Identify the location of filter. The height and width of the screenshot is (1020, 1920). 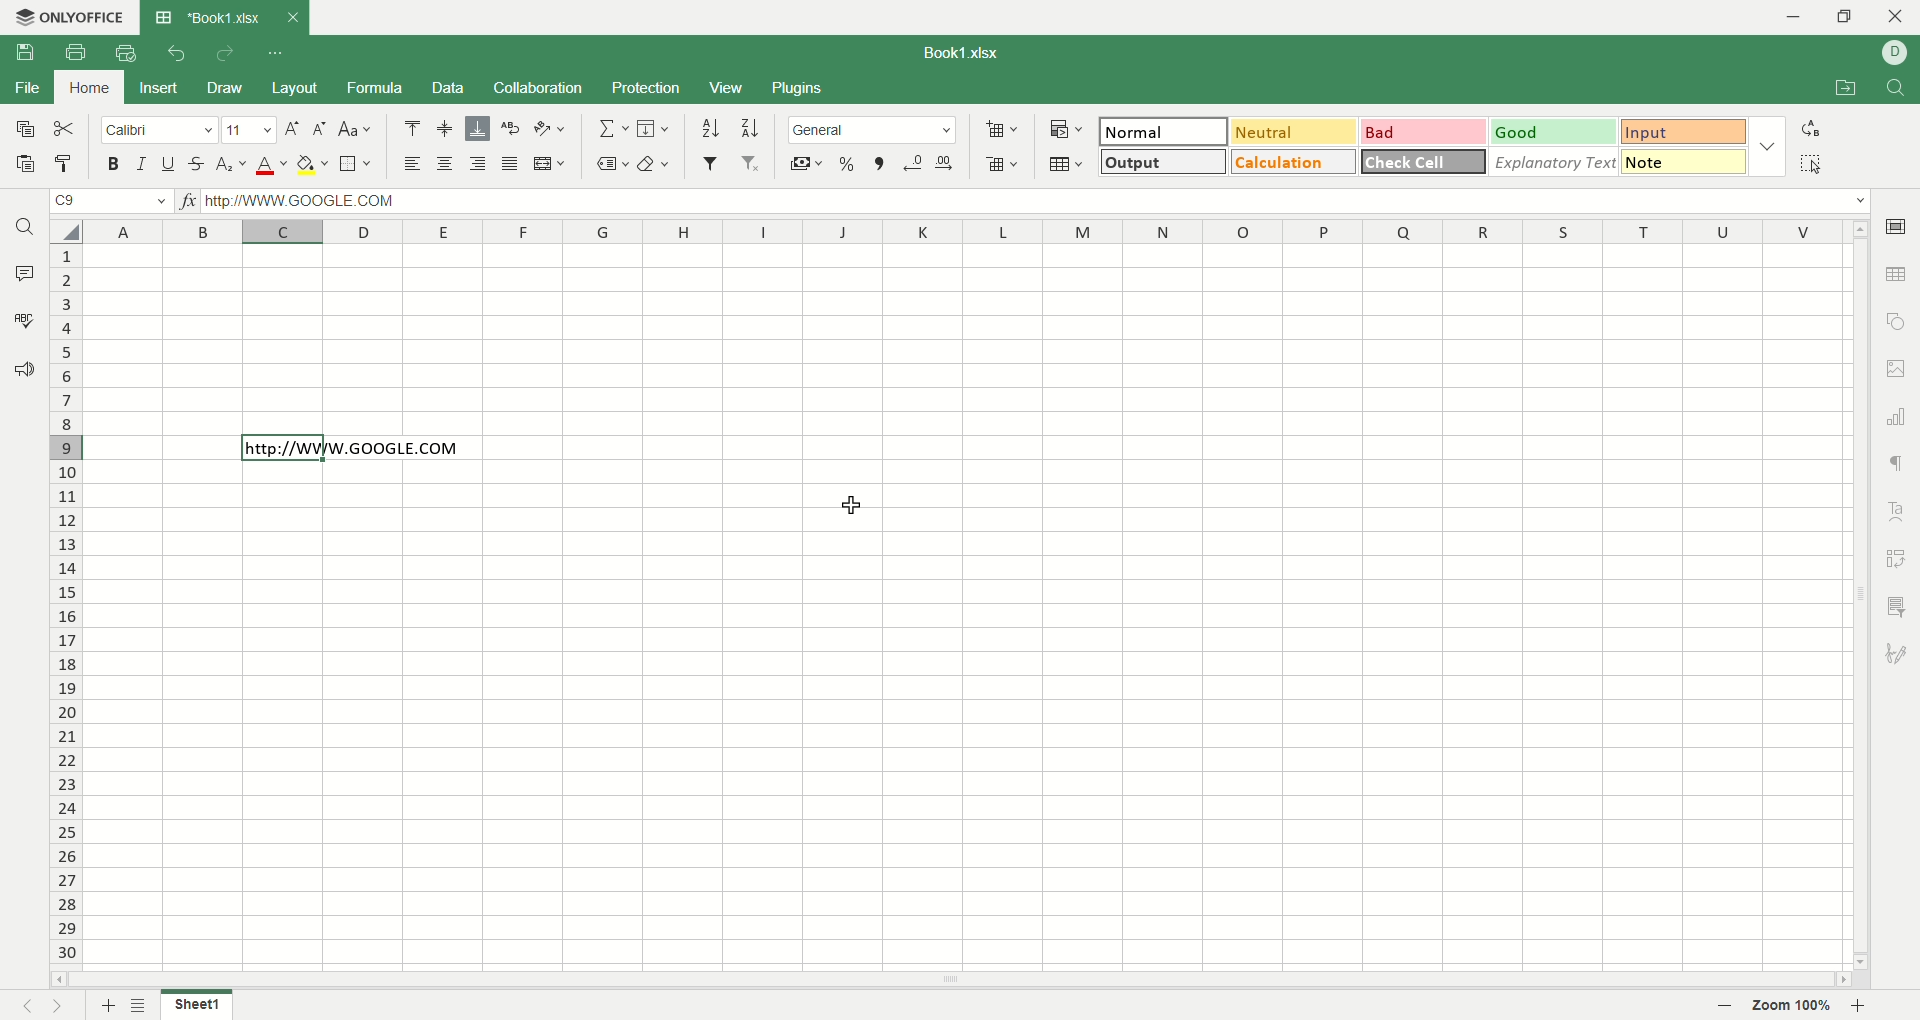
(710, 163).